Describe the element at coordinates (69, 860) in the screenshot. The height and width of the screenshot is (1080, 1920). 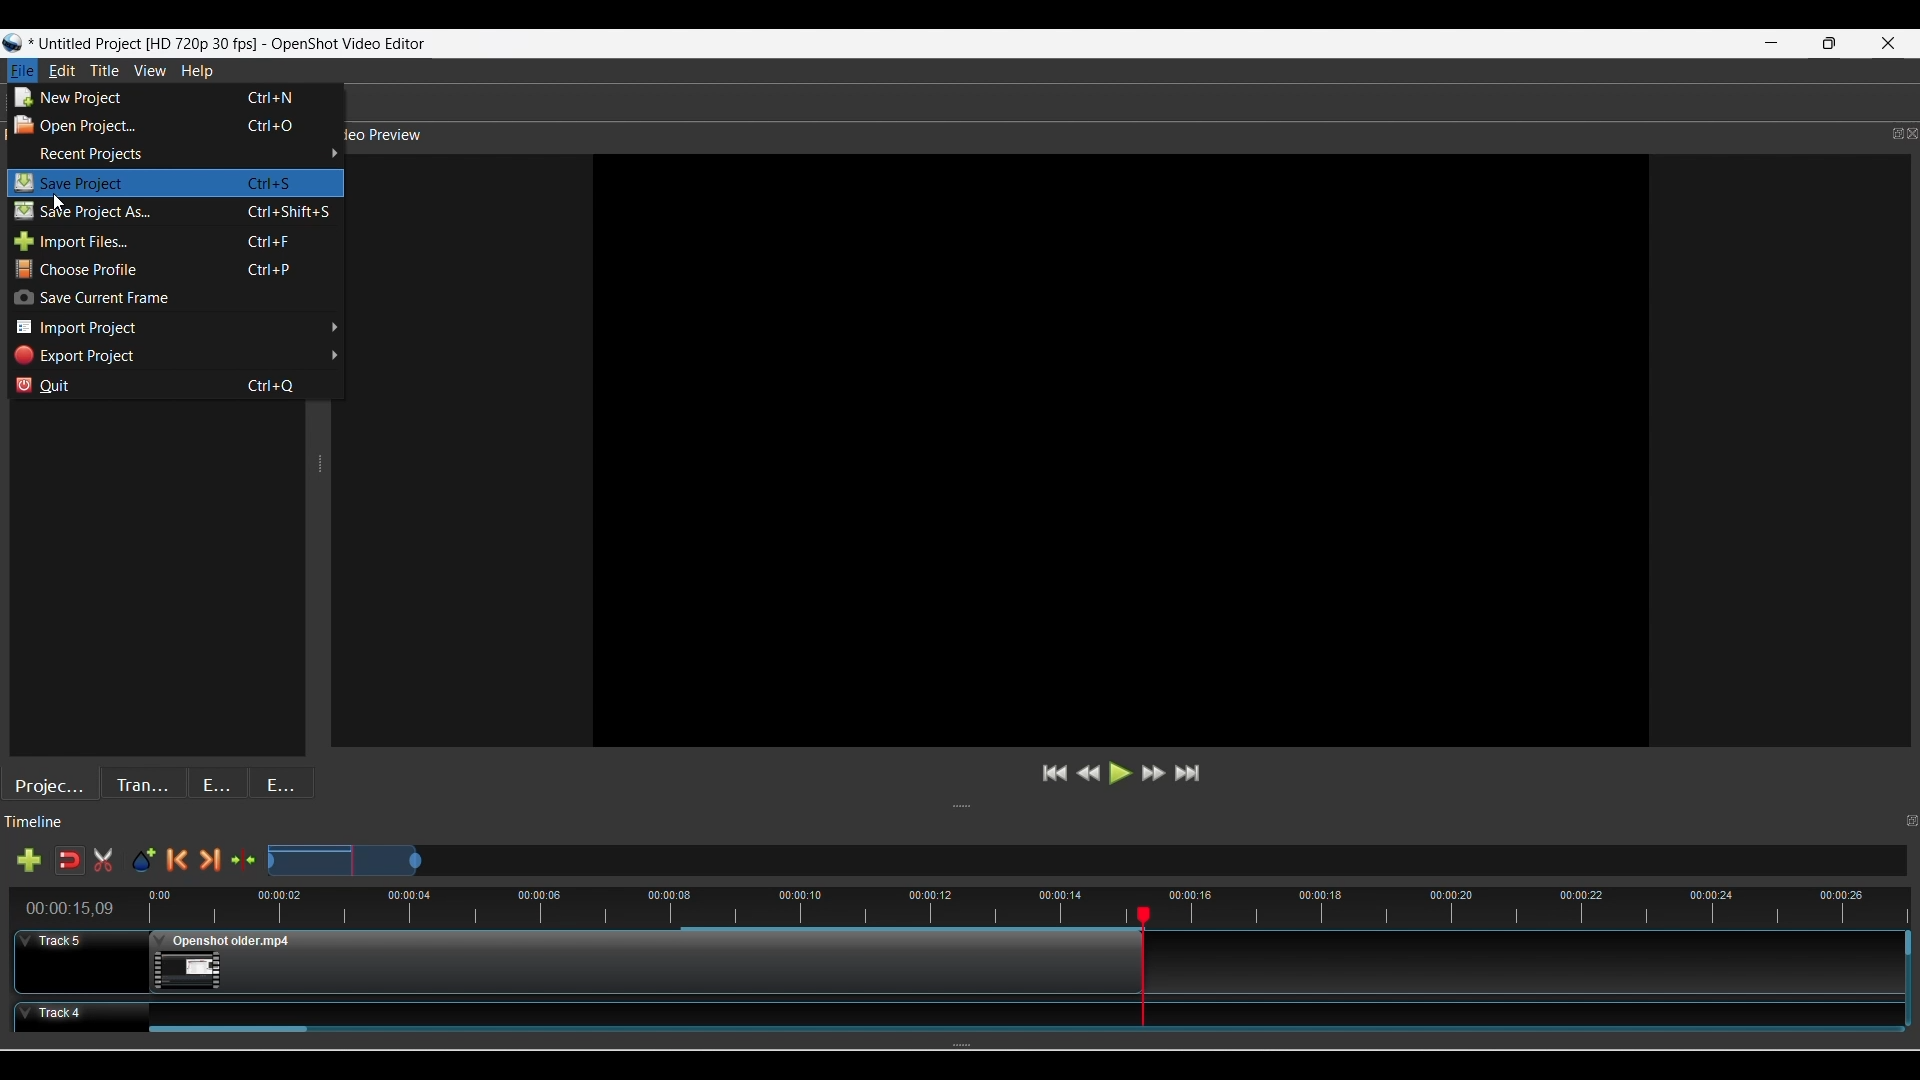
I see `Disable snapping` at that location.